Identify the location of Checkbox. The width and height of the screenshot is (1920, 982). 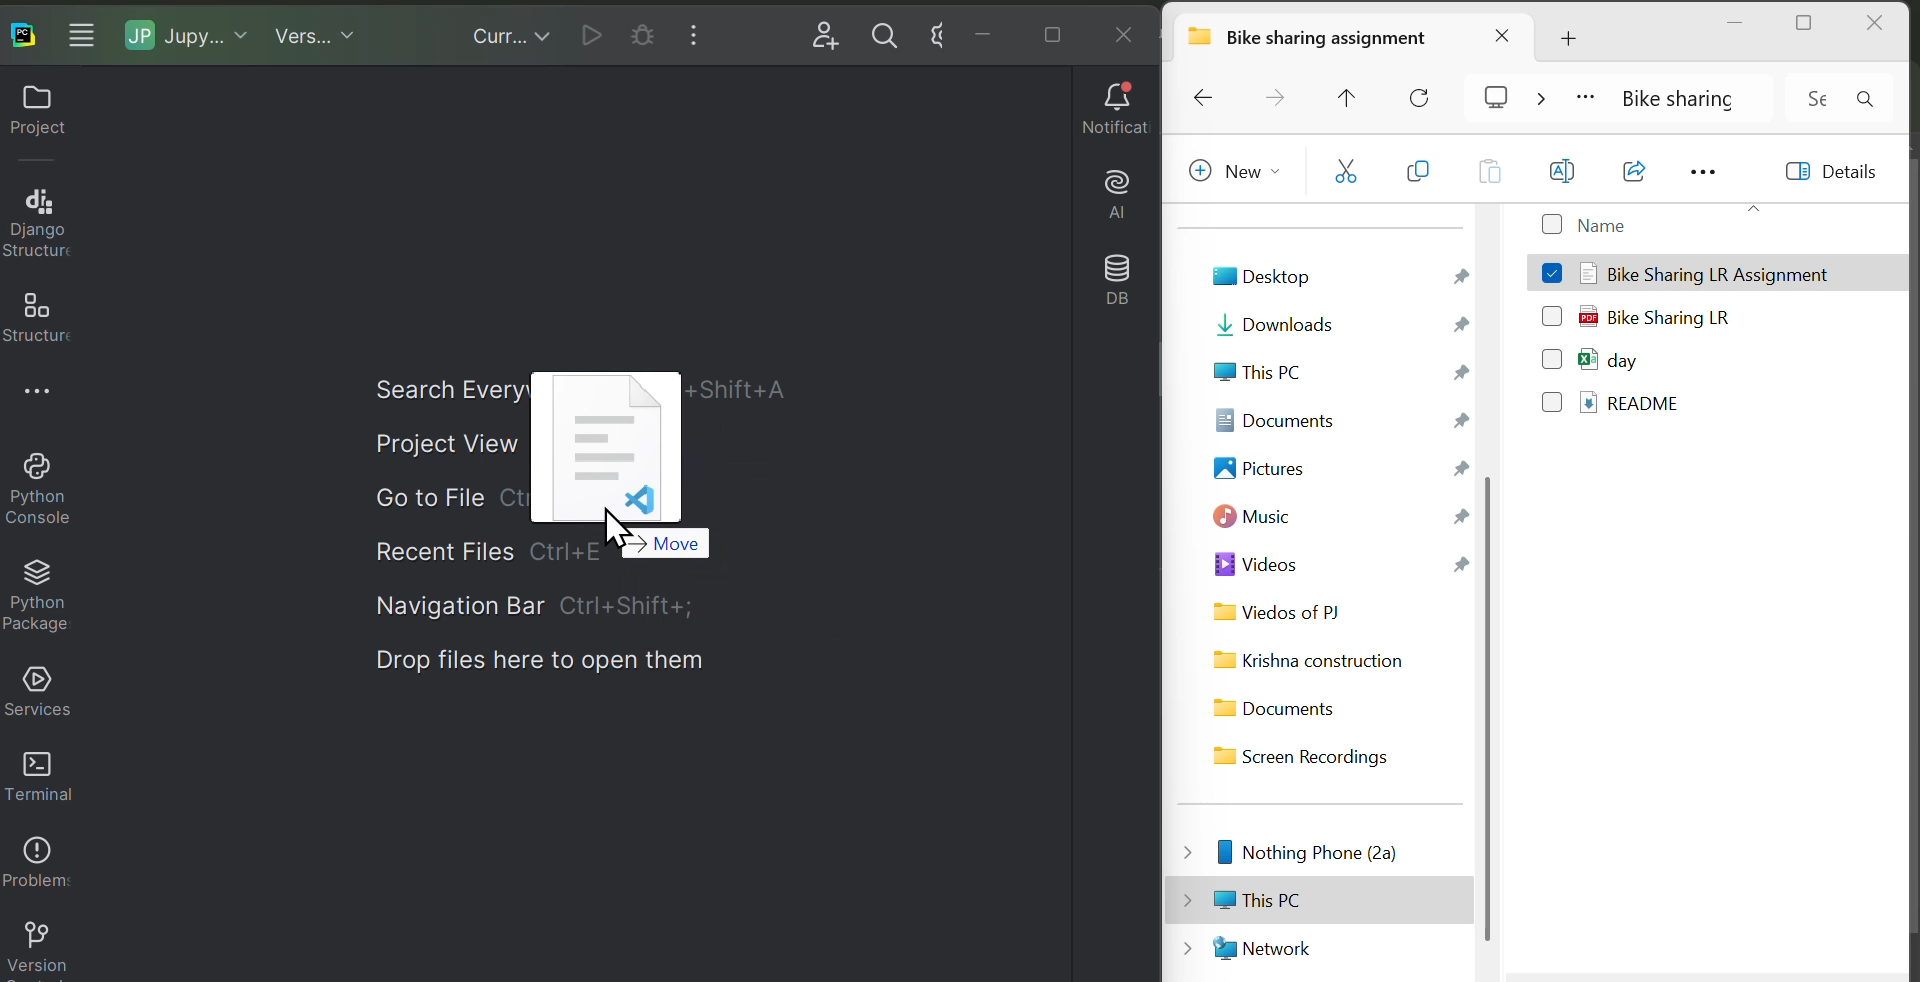
(1552, 357).